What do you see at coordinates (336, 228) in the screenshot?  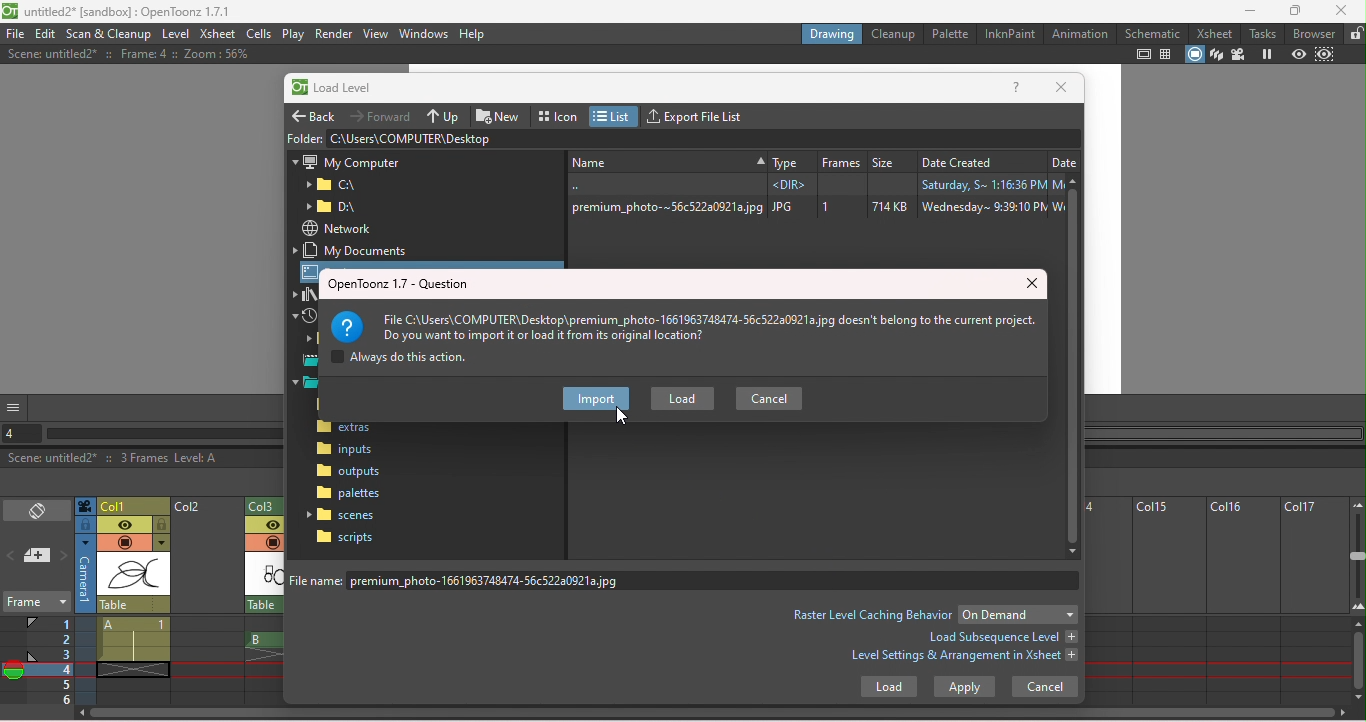 I see `Network` at bounding box center [336, 228].